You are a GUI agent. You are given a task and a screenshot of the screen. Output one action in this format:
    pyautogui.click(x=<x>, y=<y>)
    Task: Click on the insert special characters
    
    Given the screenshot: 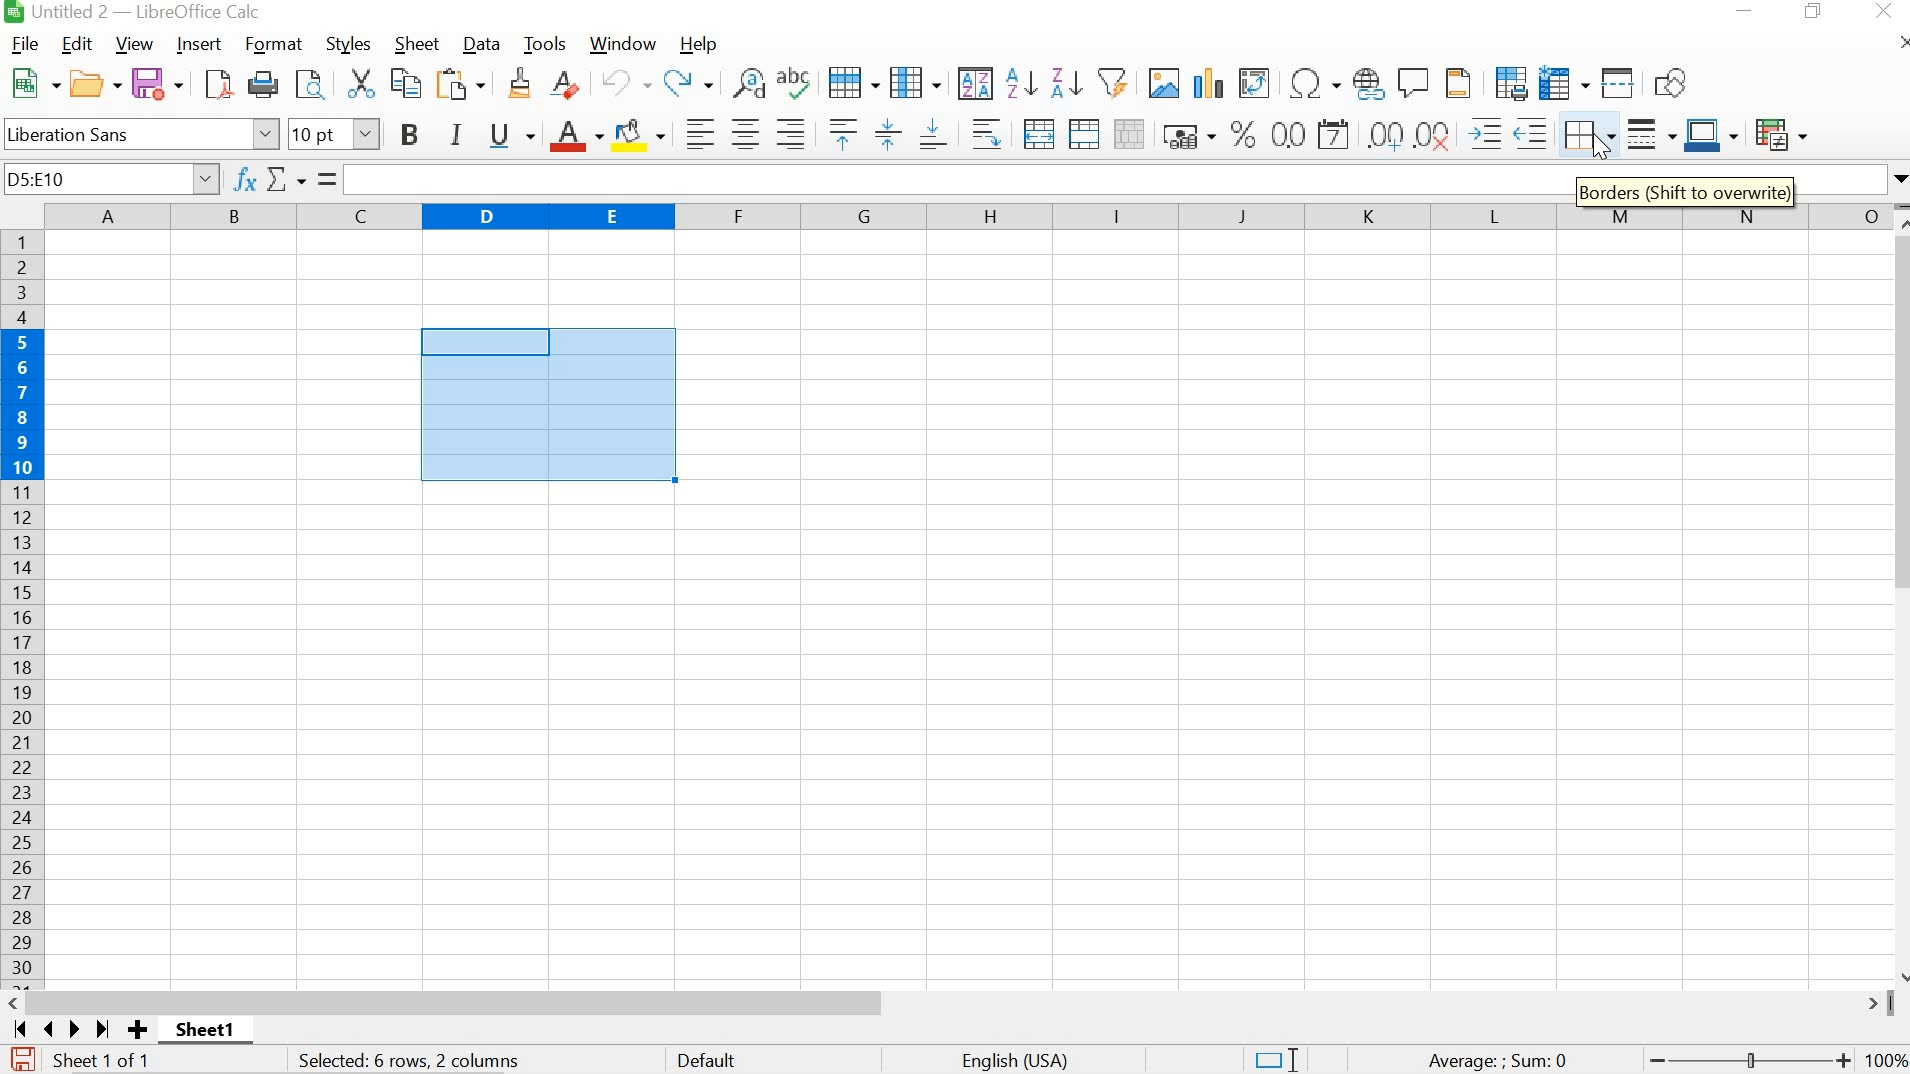 What is the action you would take?
    pyautogui.click(x=1316, y=81)
    